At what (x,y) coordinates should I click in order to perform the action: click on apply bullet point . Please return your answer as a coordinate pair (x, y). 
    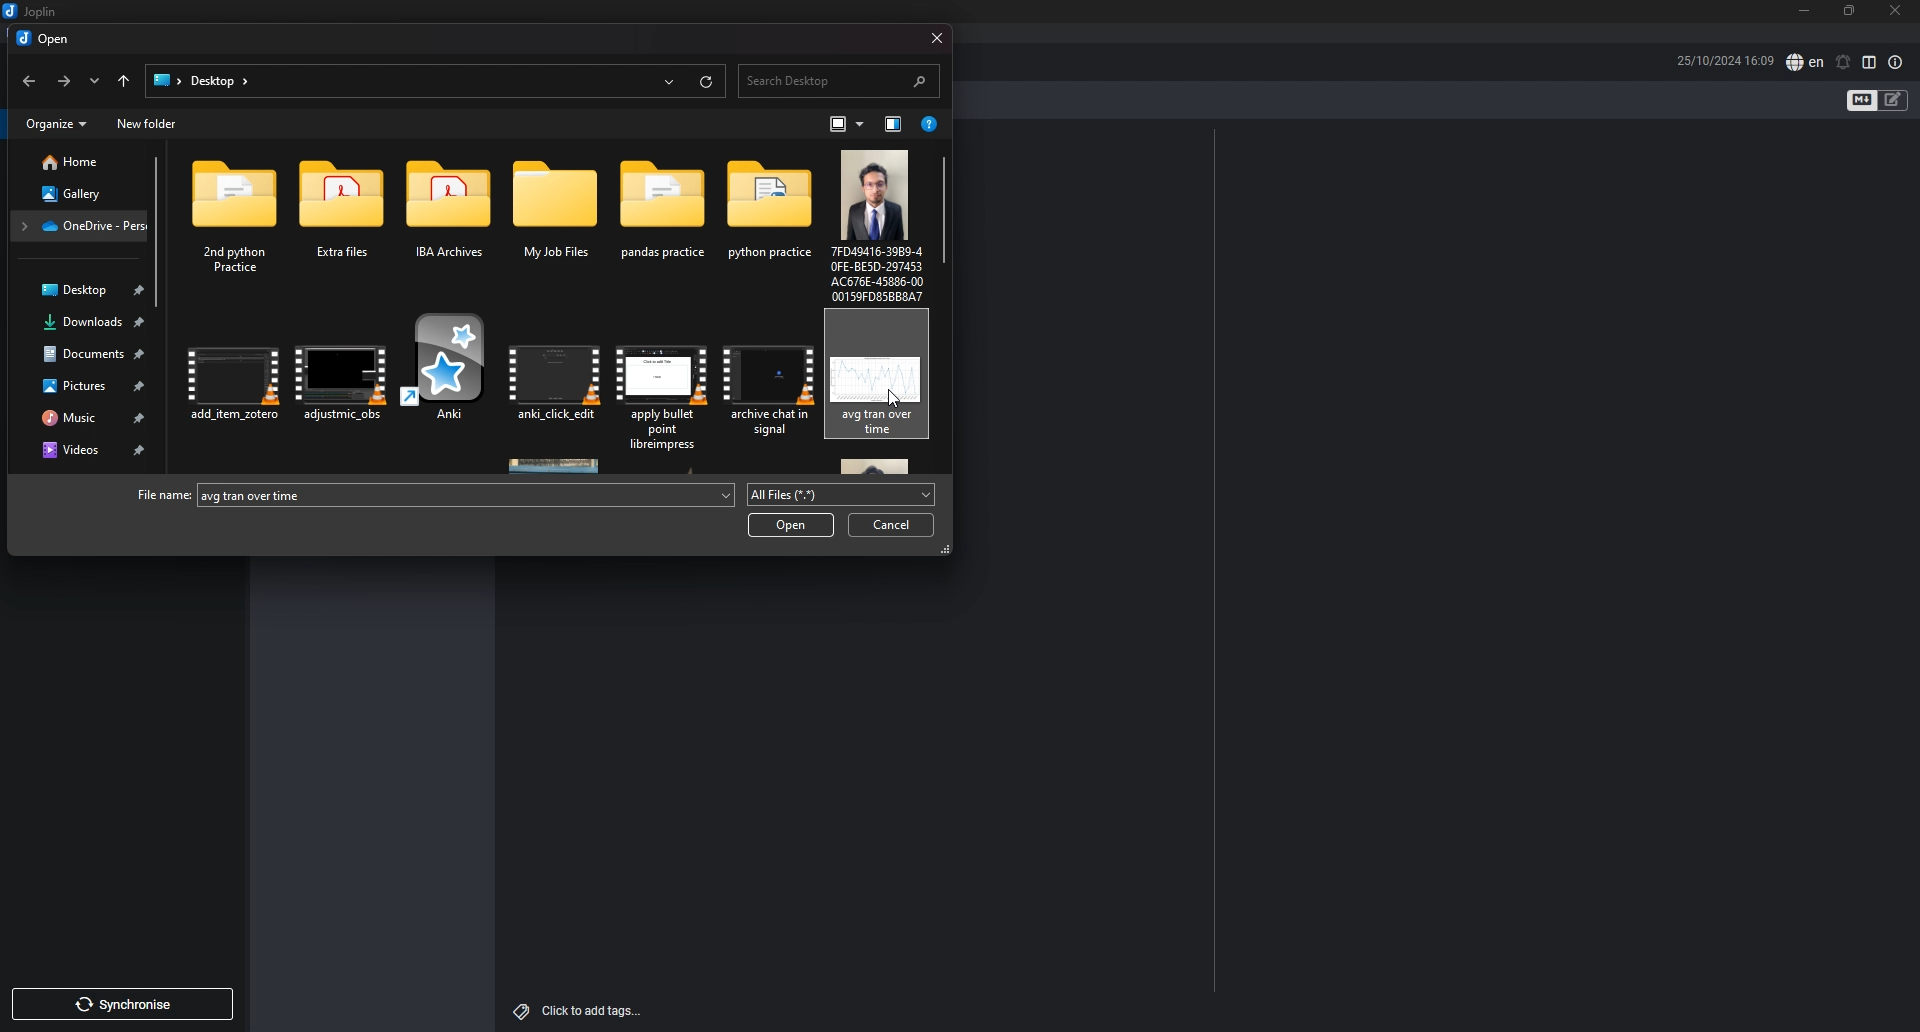
    Looking at the image, I should click on (662, 388).